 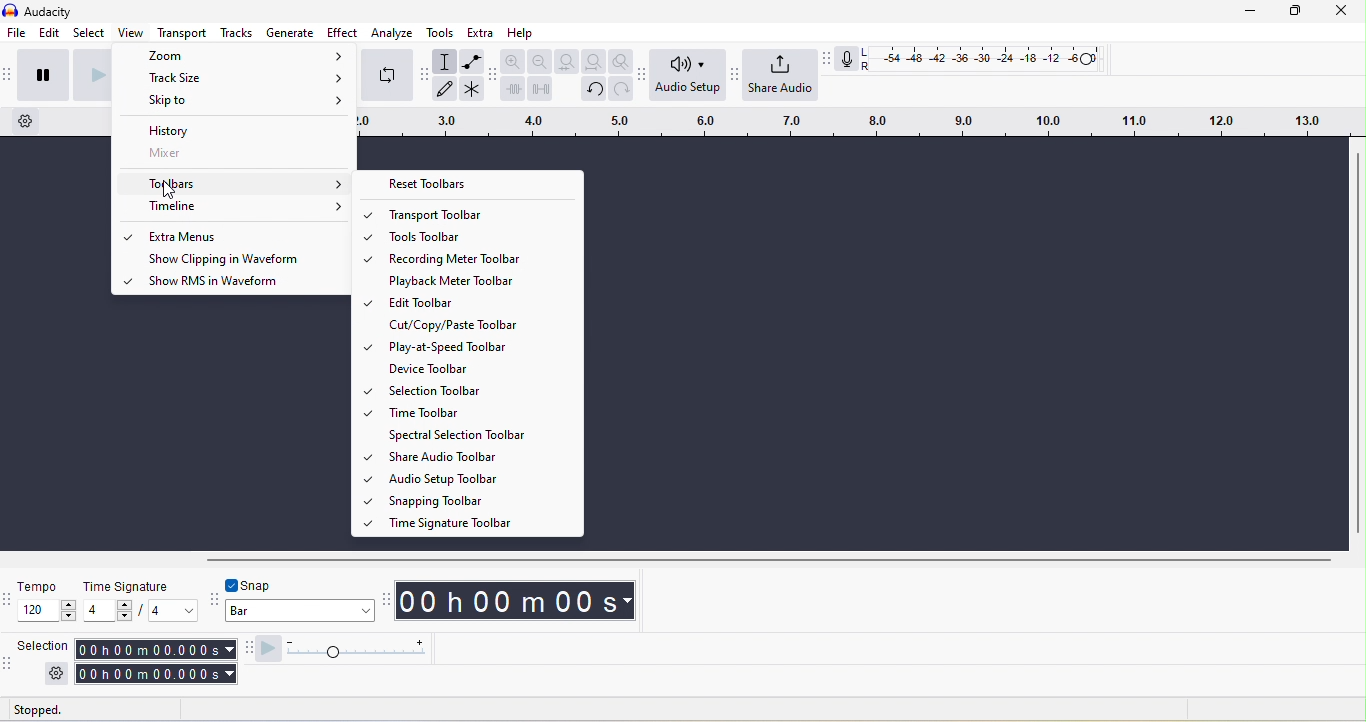 What do you see at coordinates (155, 650) in the screenshot?
I see `selection start time` at bounding box center [155, 650].